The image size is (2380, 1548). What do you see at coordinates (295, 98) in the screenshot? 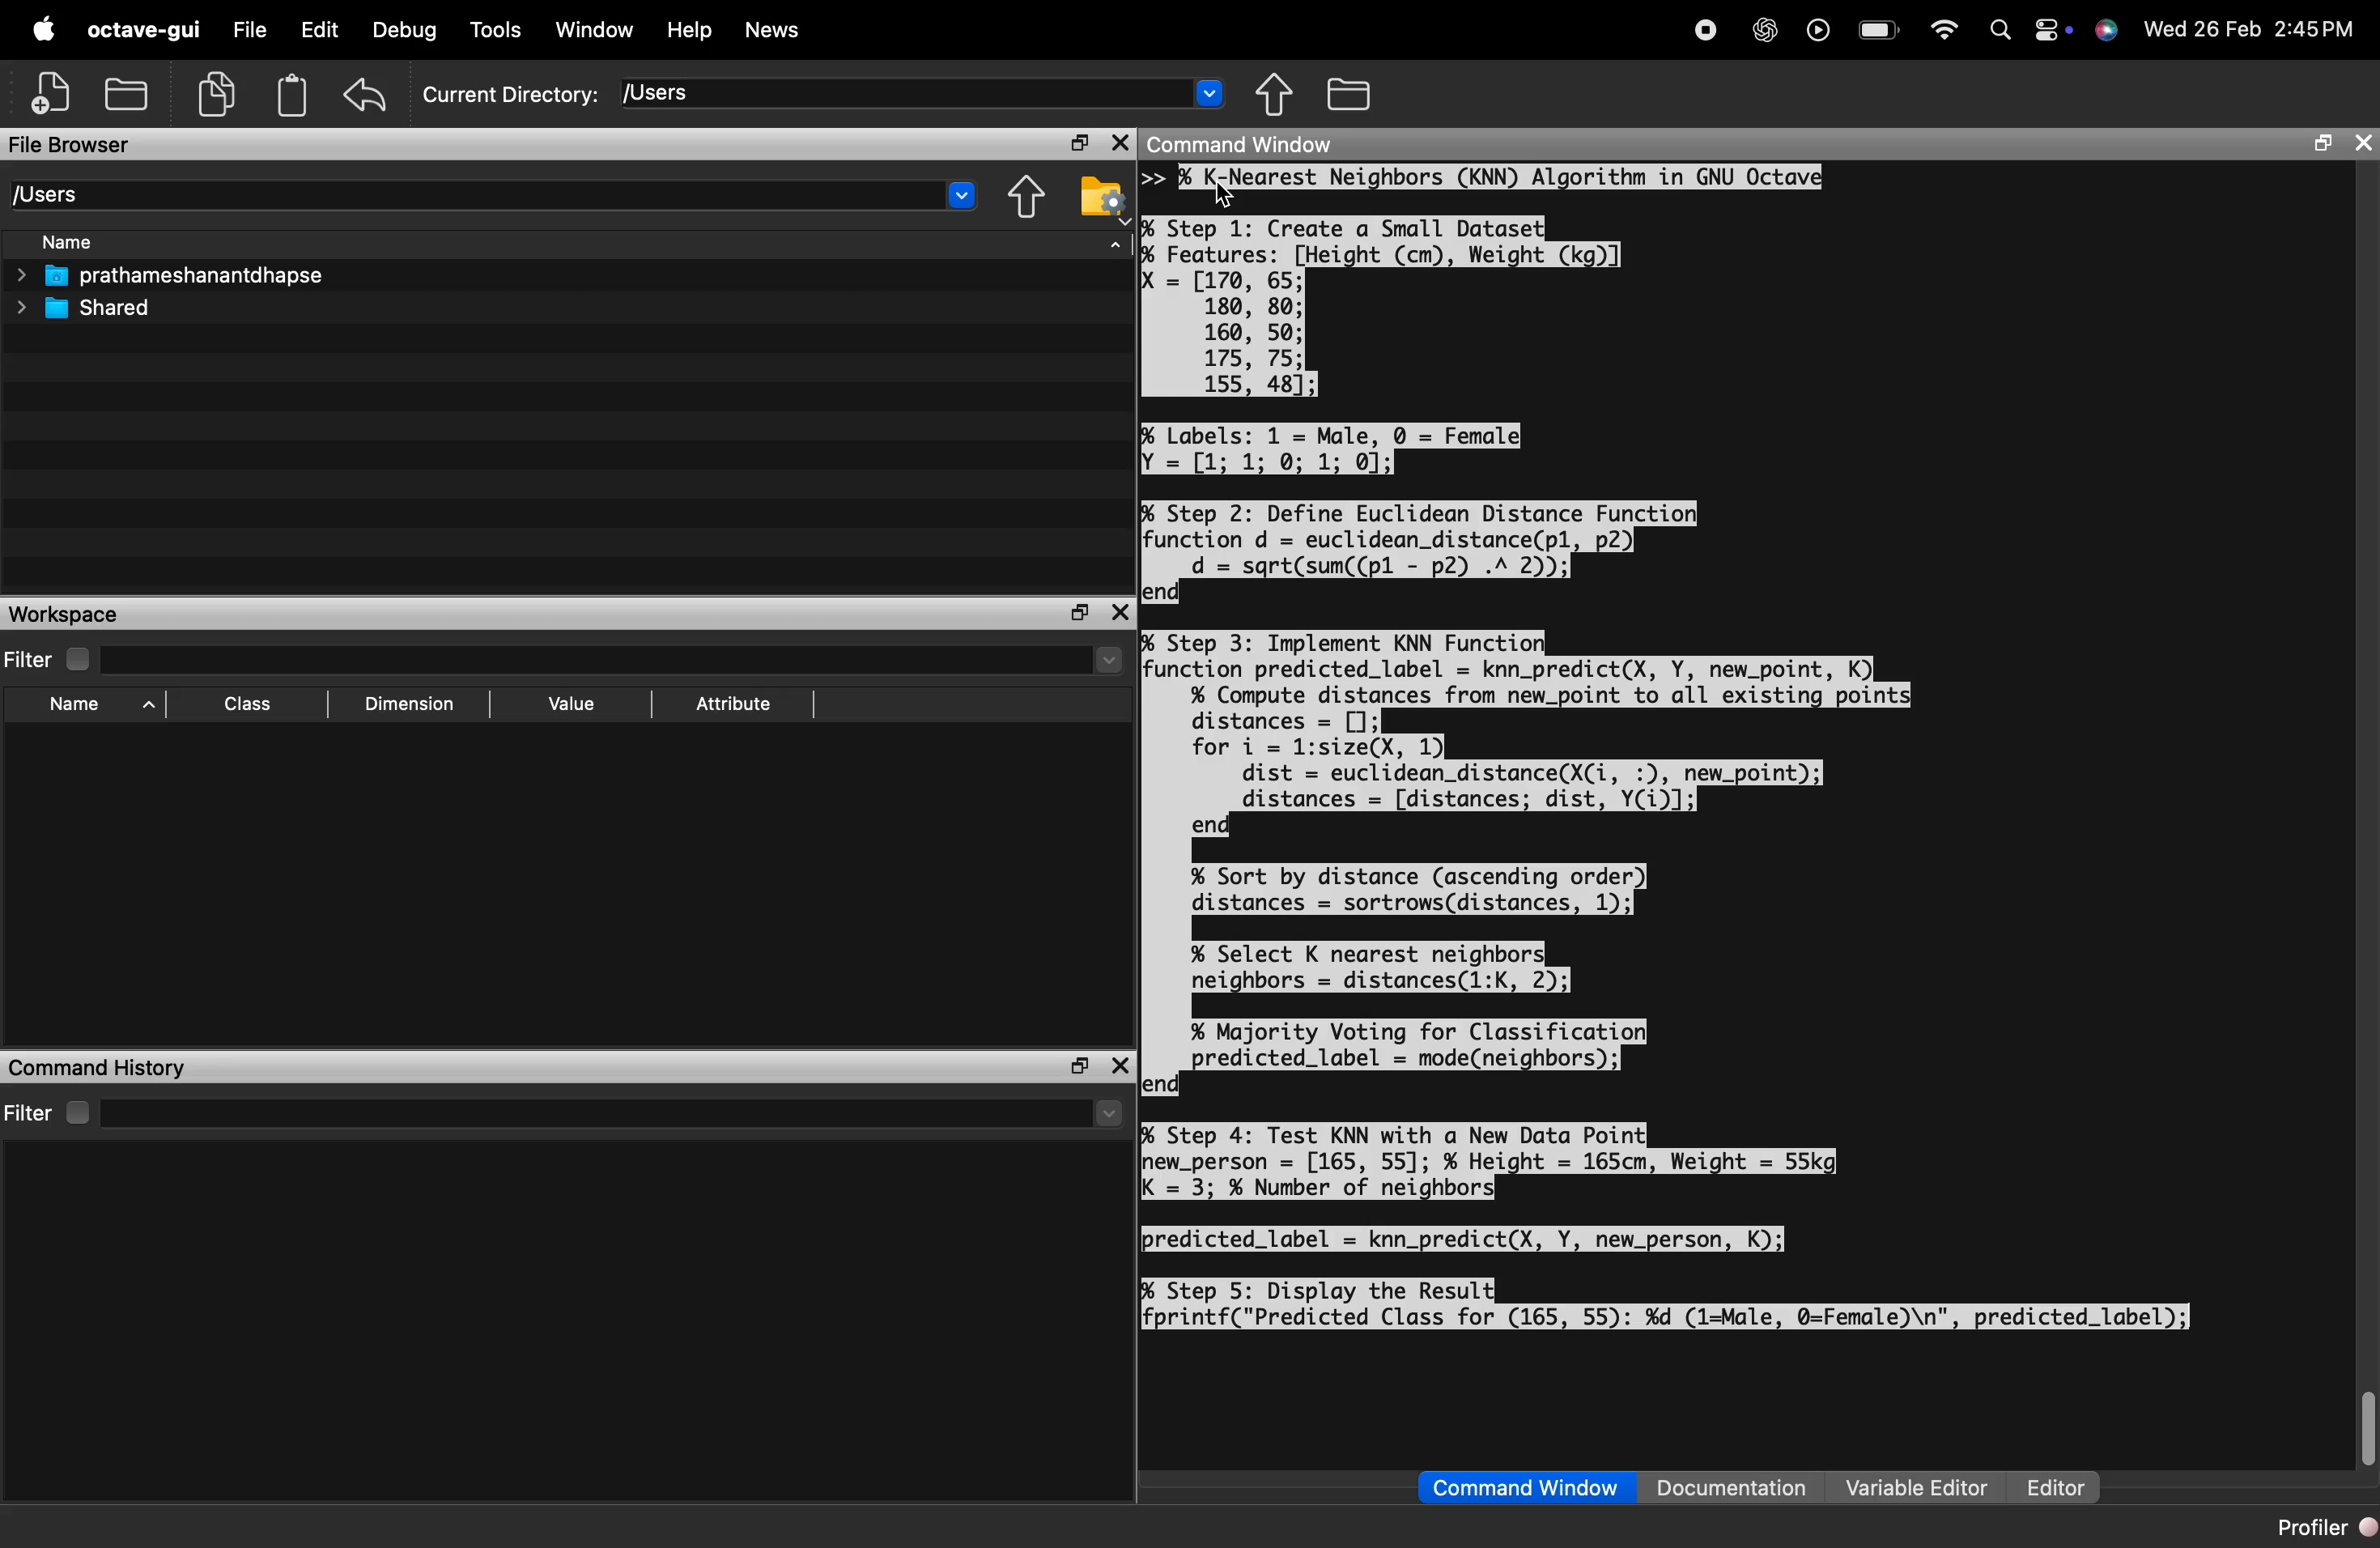
I see `storage` at bounding box center [295, 98].